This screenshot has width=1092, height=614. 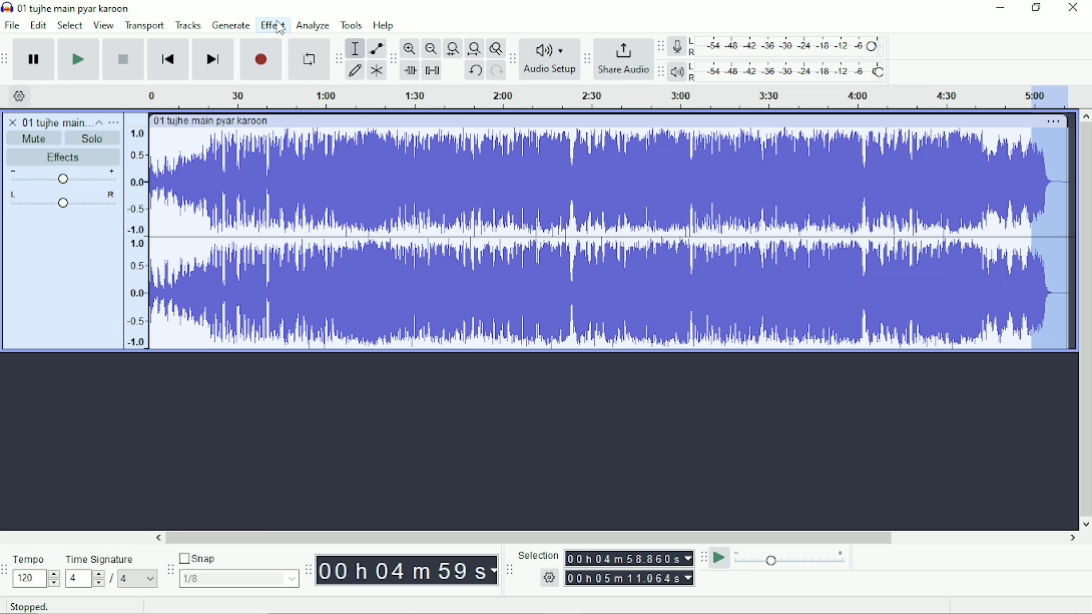 What do you see at coordinates (241, 578) in the screenshot?
I see `1/8` at bounding box center [241, 578].